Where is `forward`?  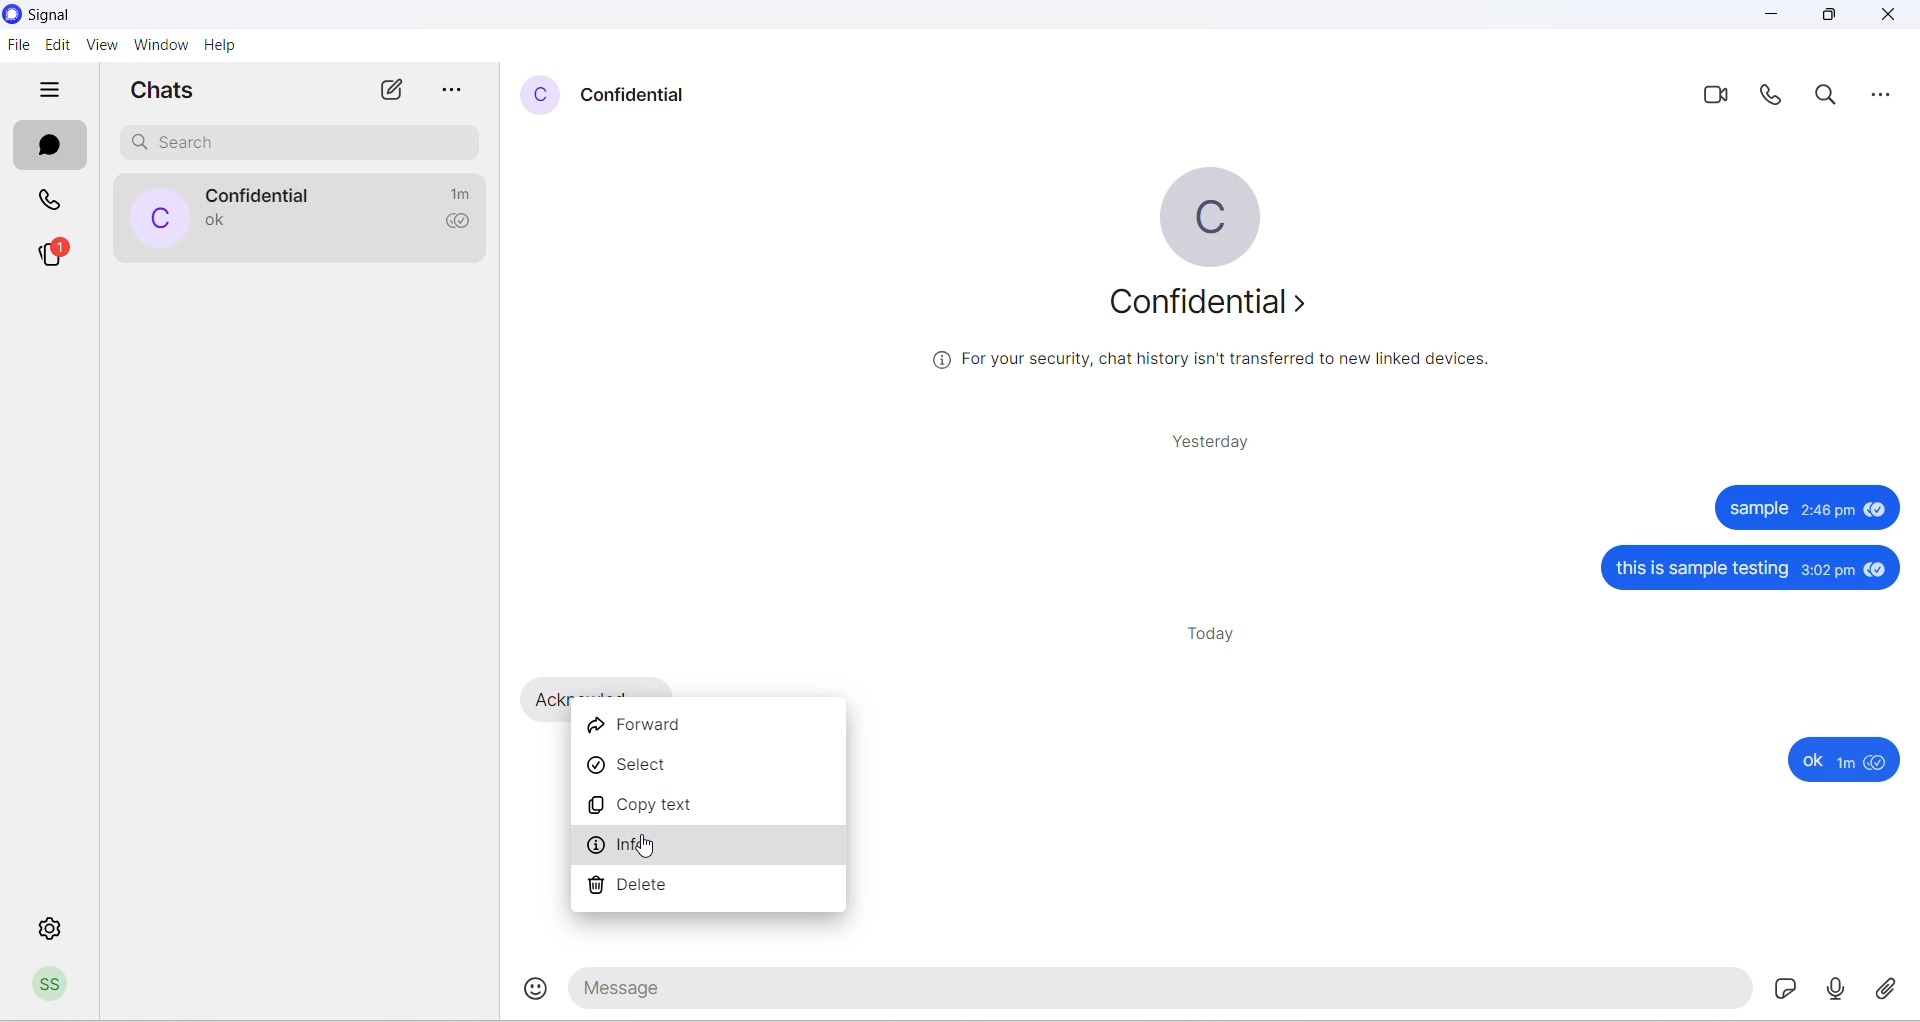 forward is located at coordinates (713, 723).